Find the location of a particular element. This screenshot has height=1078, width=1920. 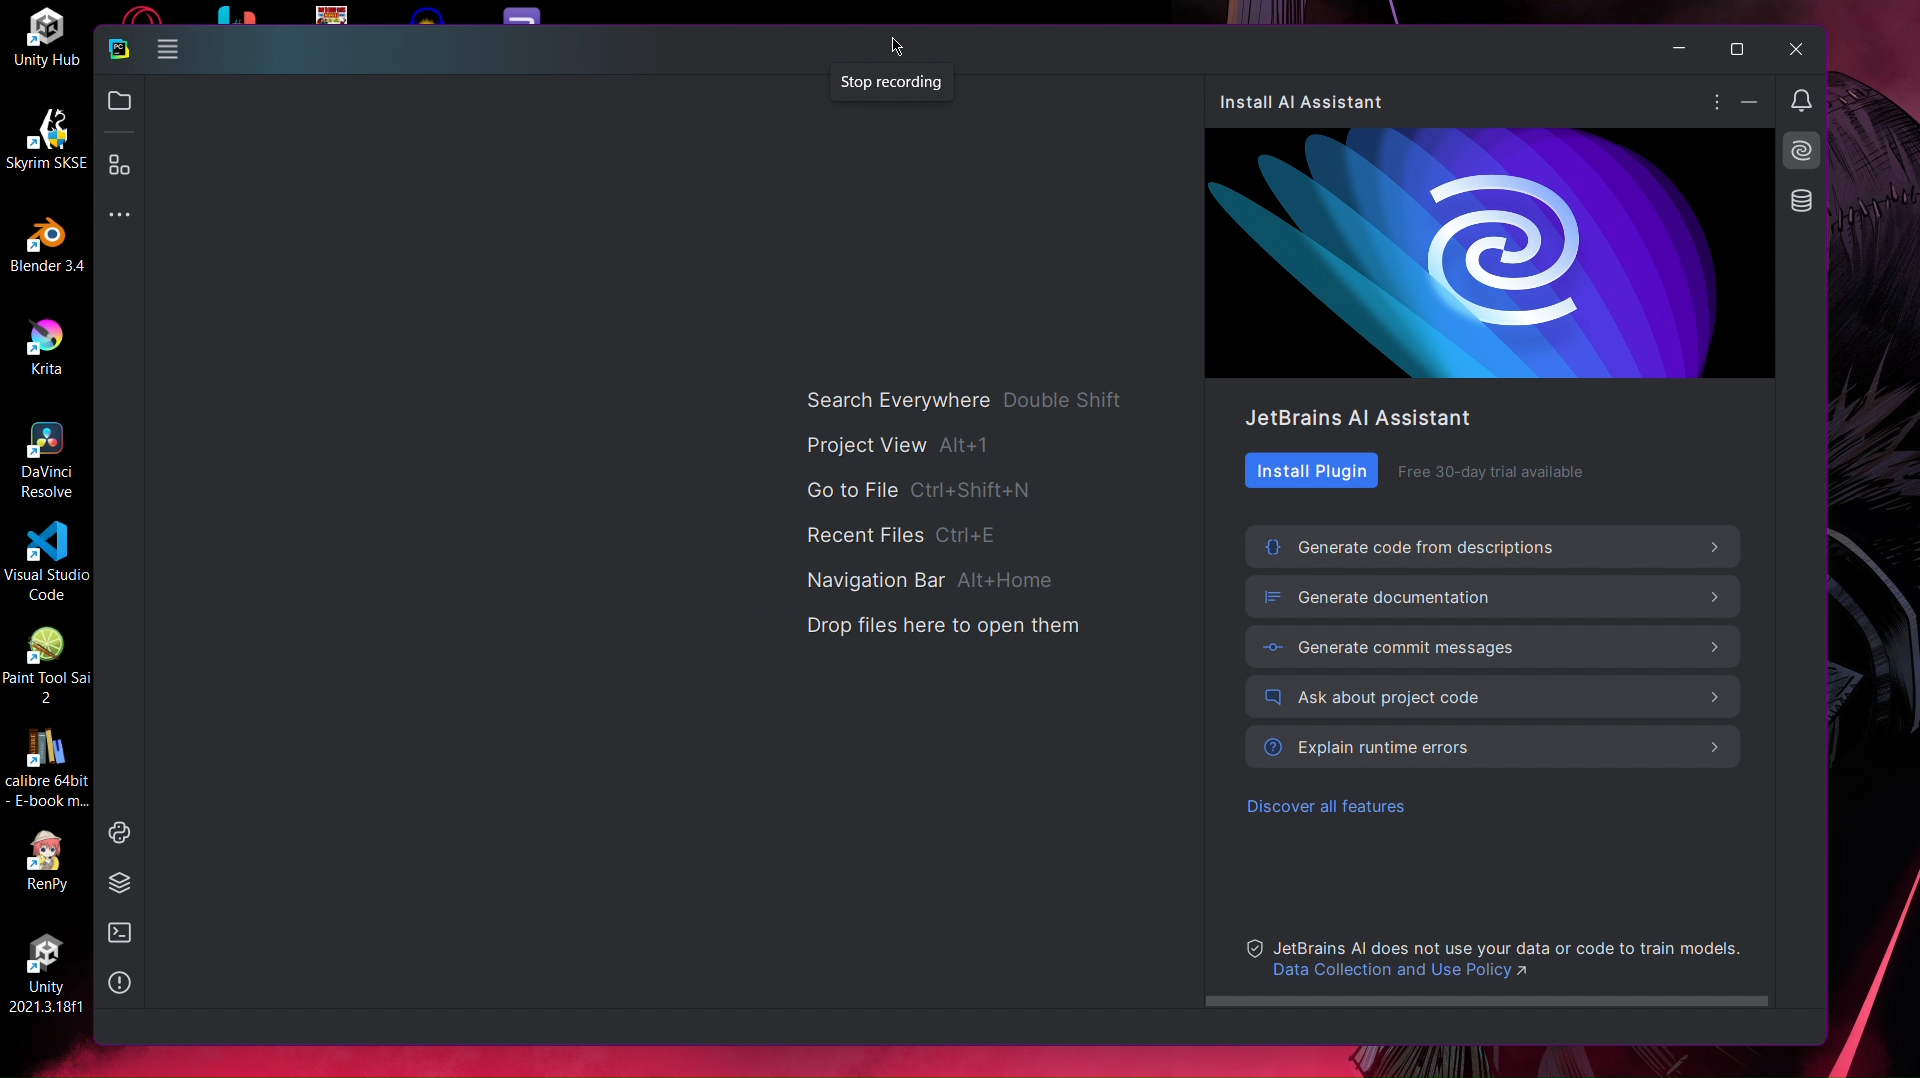

Unity is located at coordinates (43, 967).